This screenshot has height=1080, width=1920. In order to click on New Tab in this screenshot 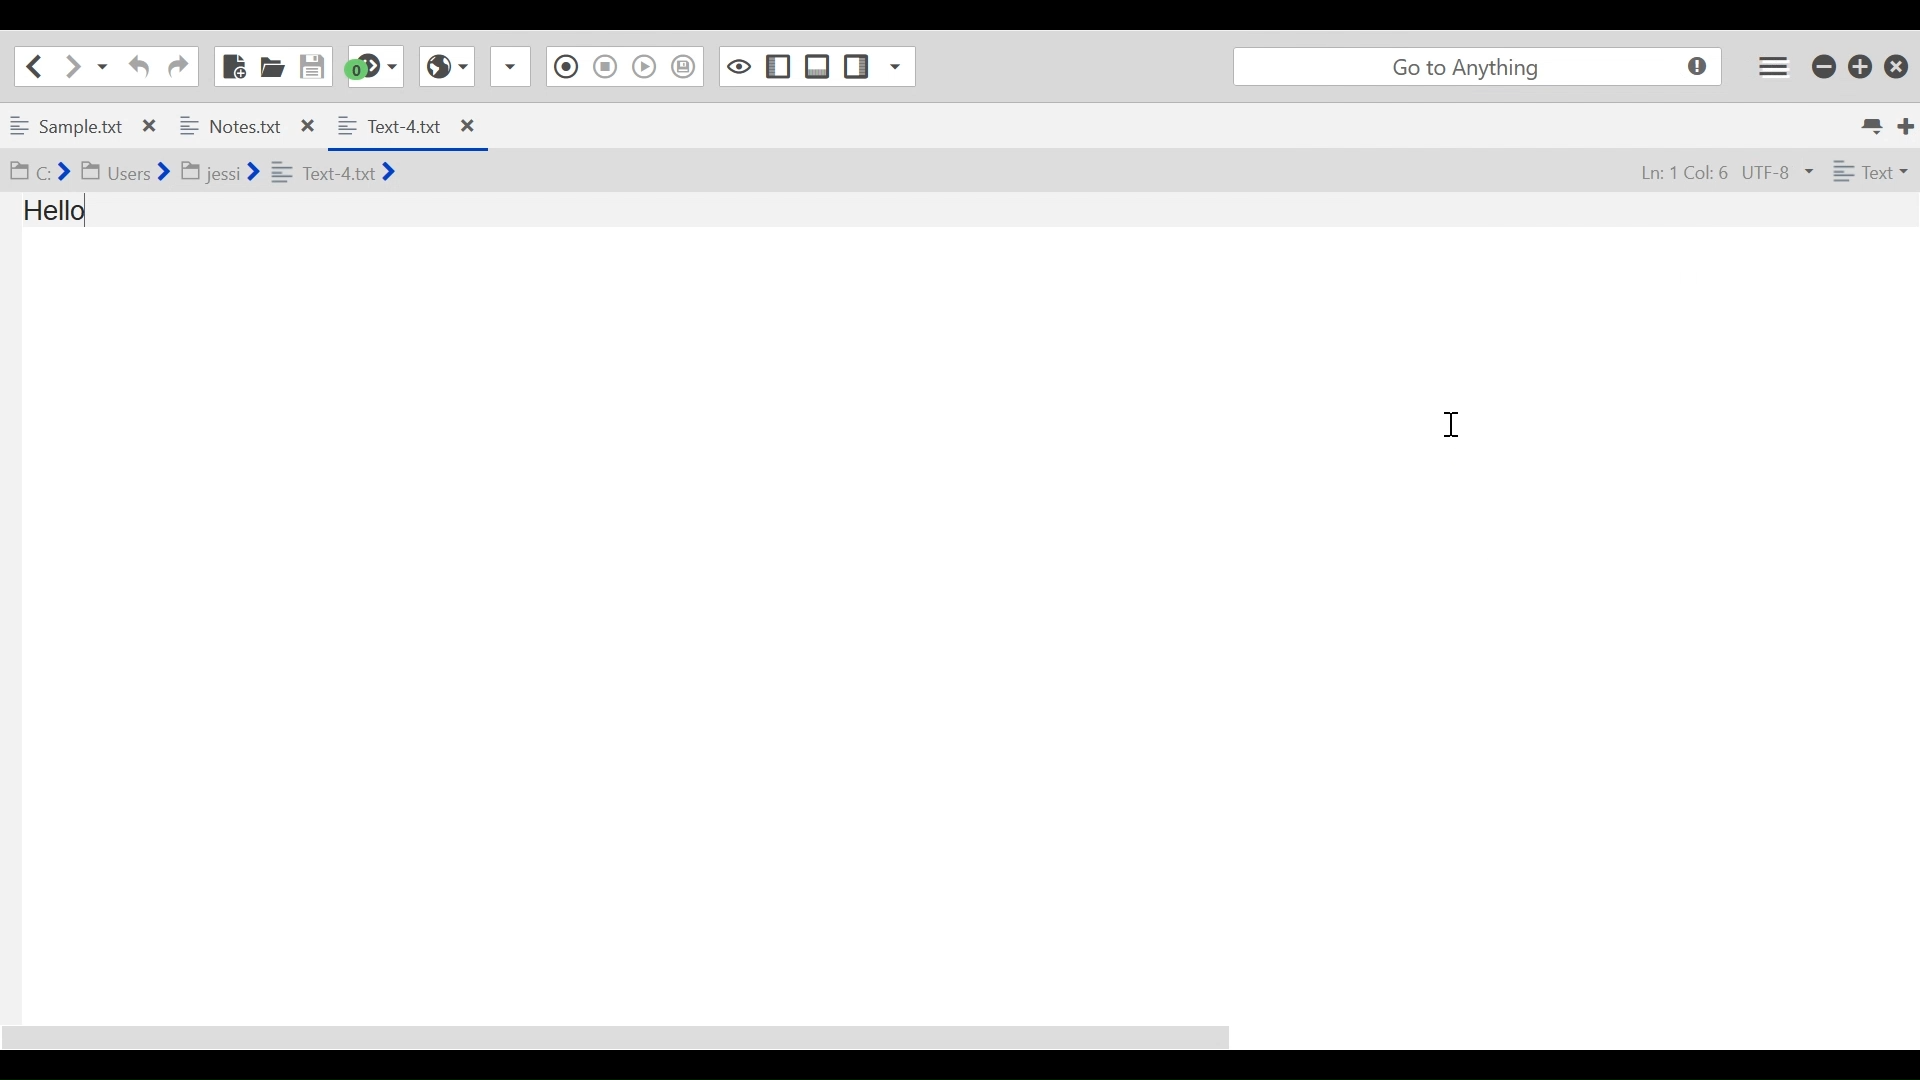, I will do `click(1907, 127)`.